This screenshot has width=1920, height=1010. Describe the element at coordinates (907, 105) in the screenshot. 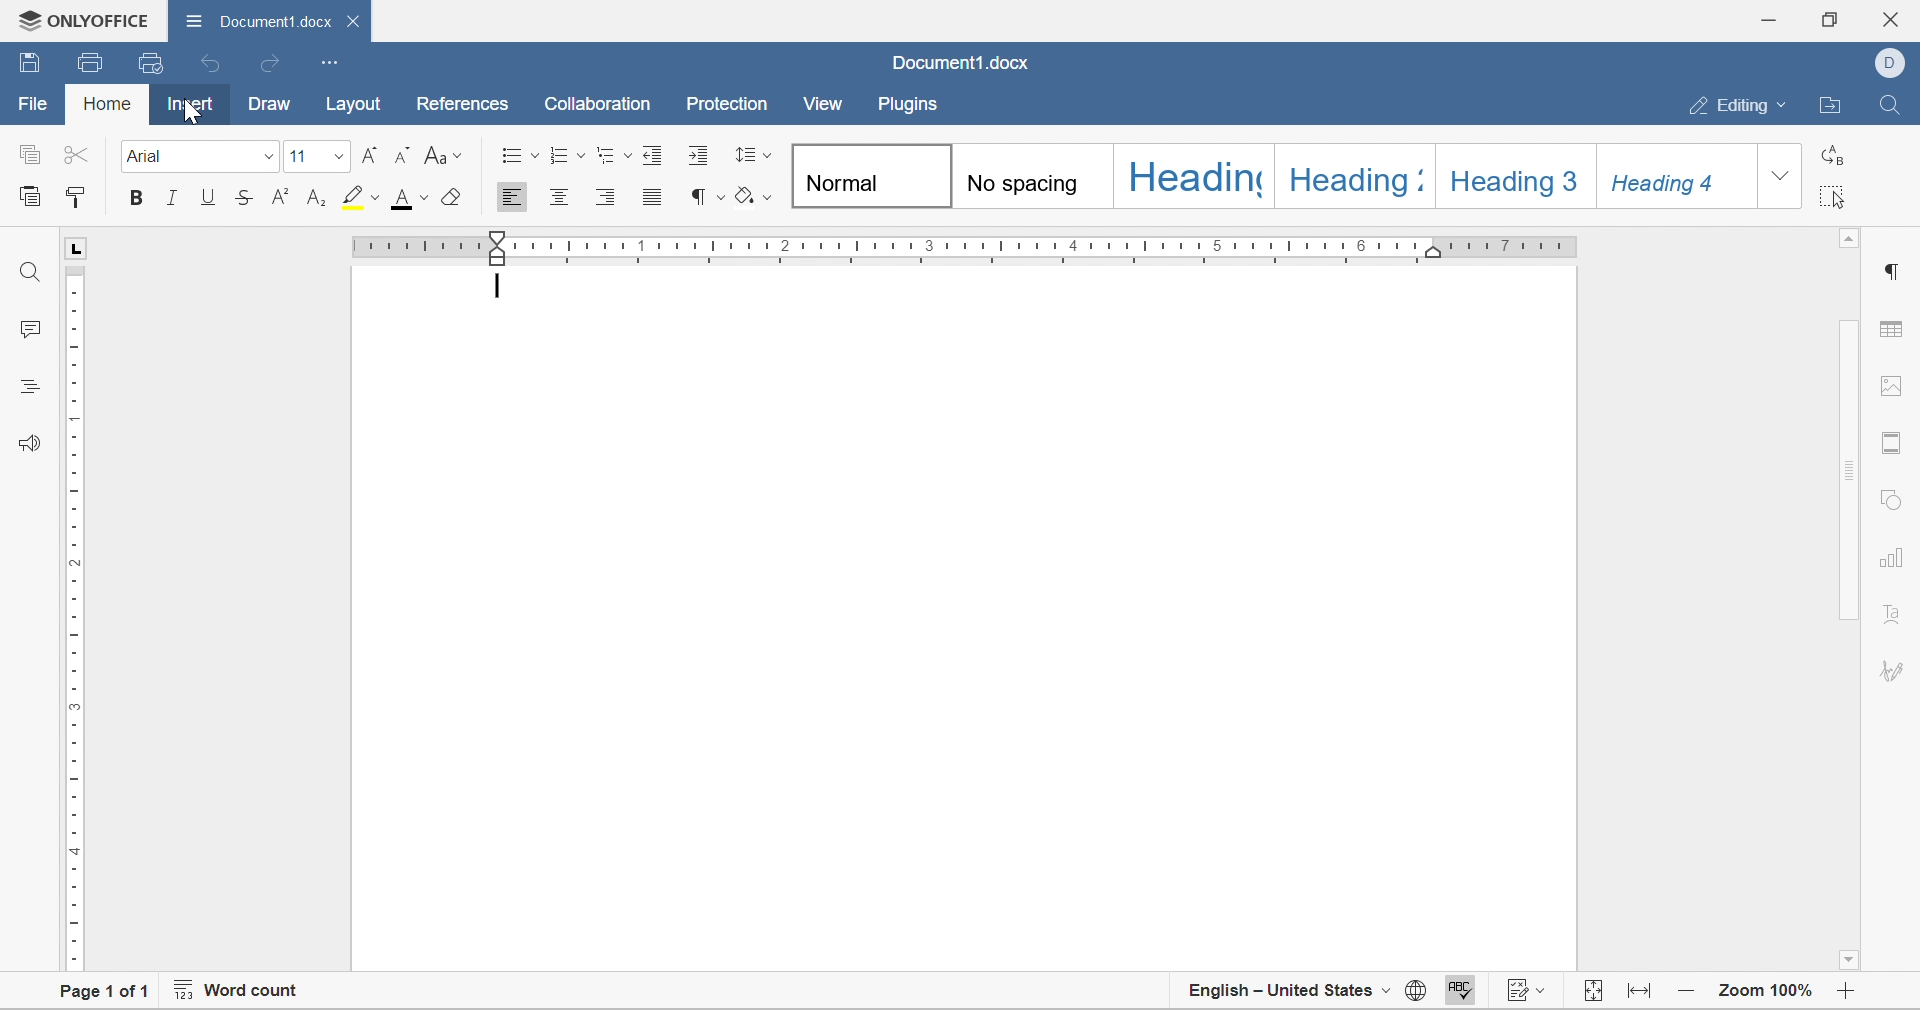

I see `Plugins` at that location.